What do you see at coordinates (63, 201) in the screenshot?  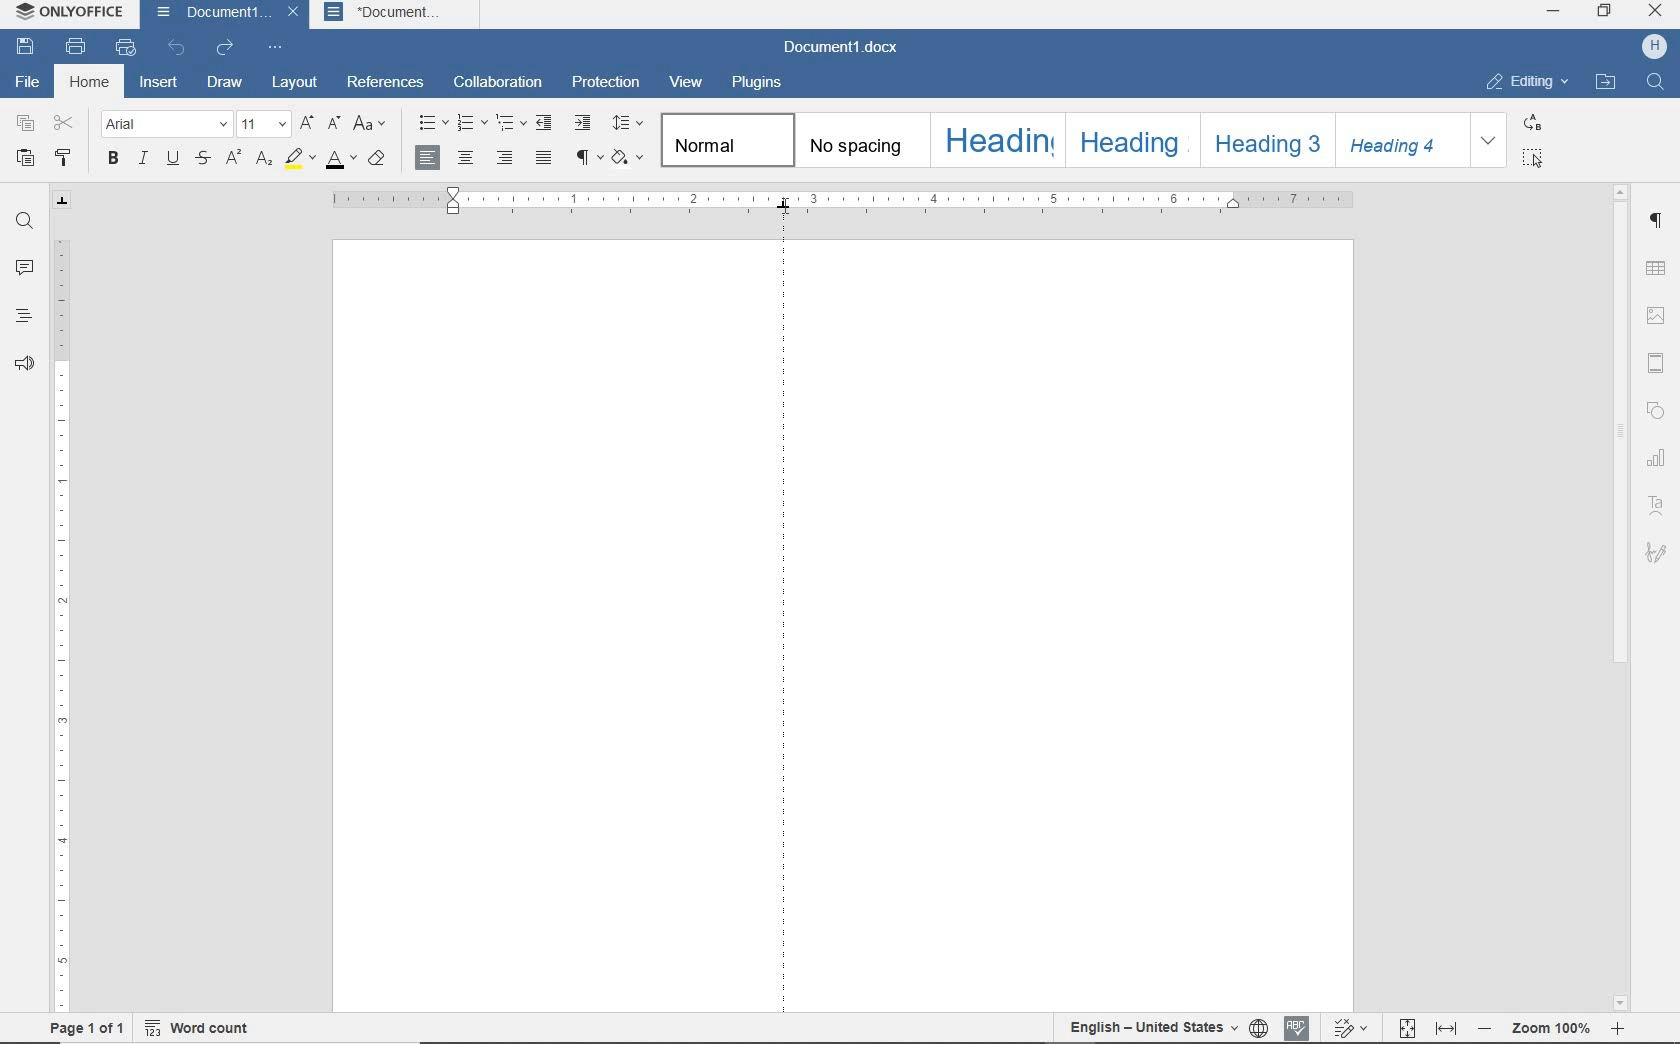 I see `TAB STOP` at bounding box center [63, 201].